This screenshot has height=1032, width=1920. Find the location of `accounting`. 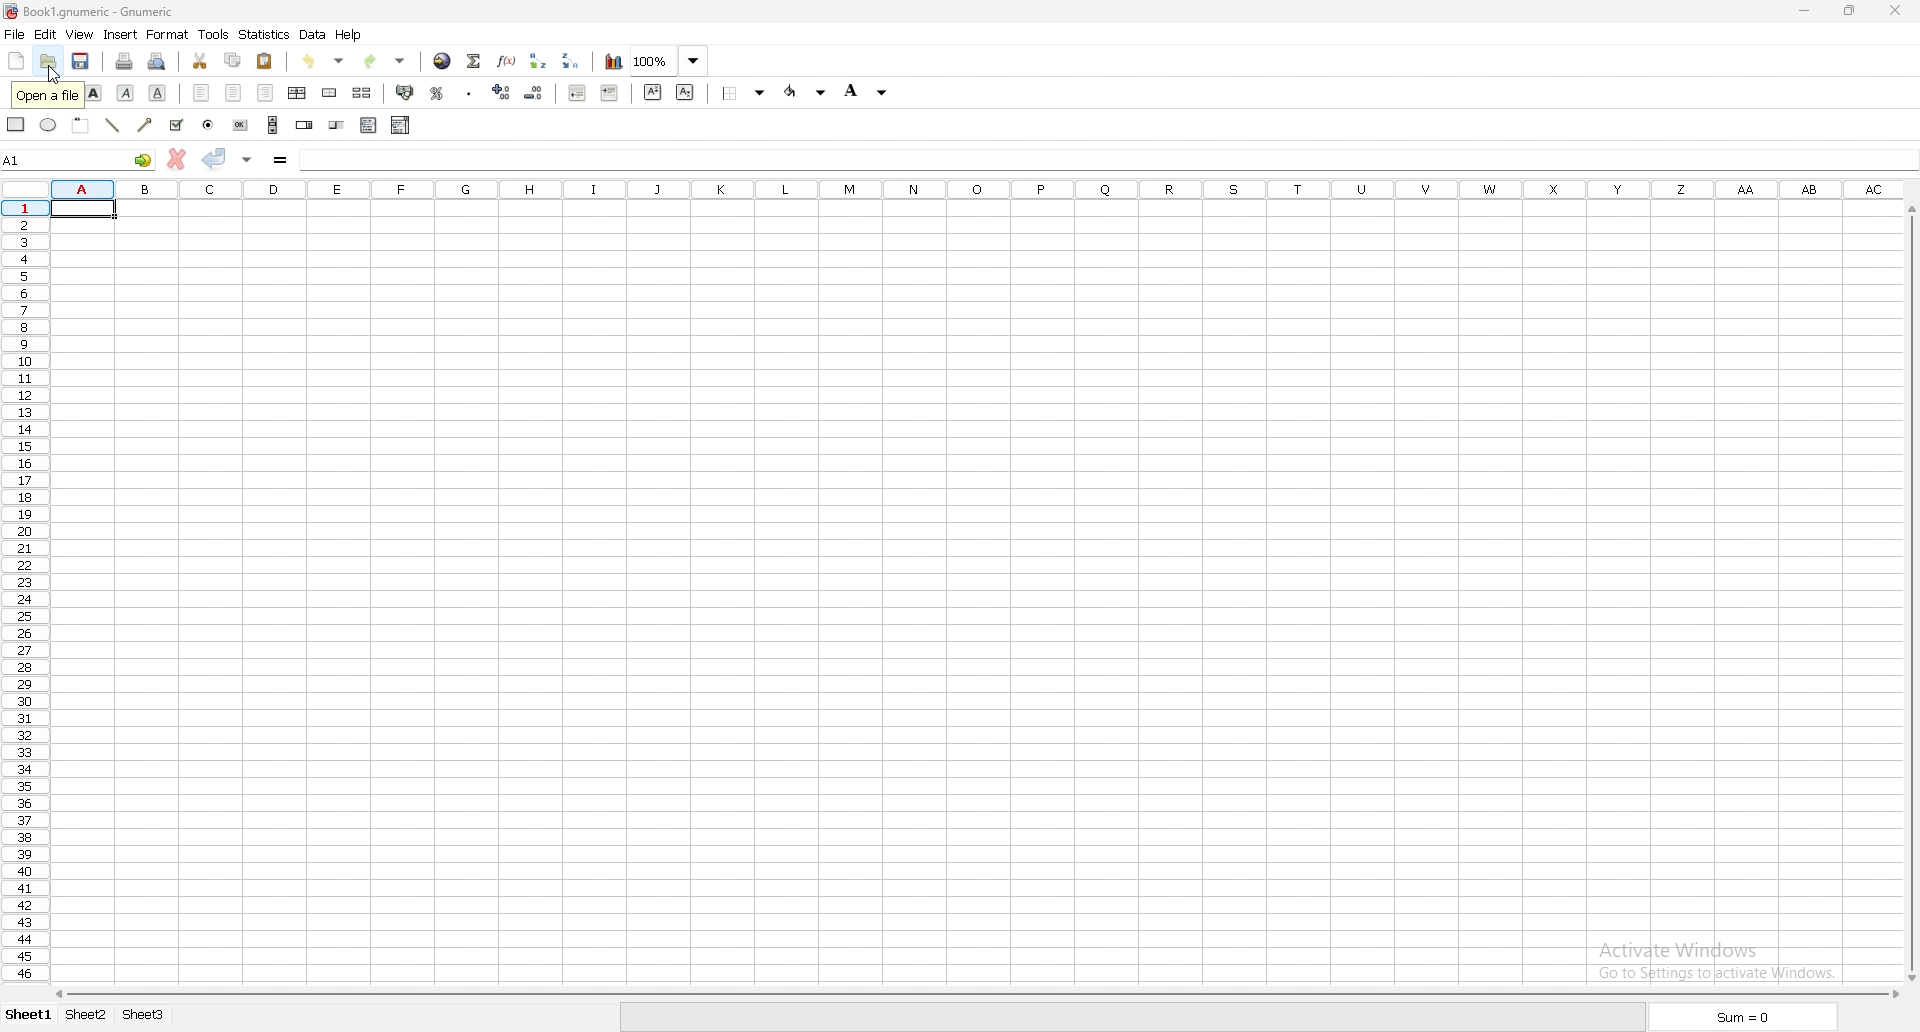

accounting is located at coordinates (406, 92).